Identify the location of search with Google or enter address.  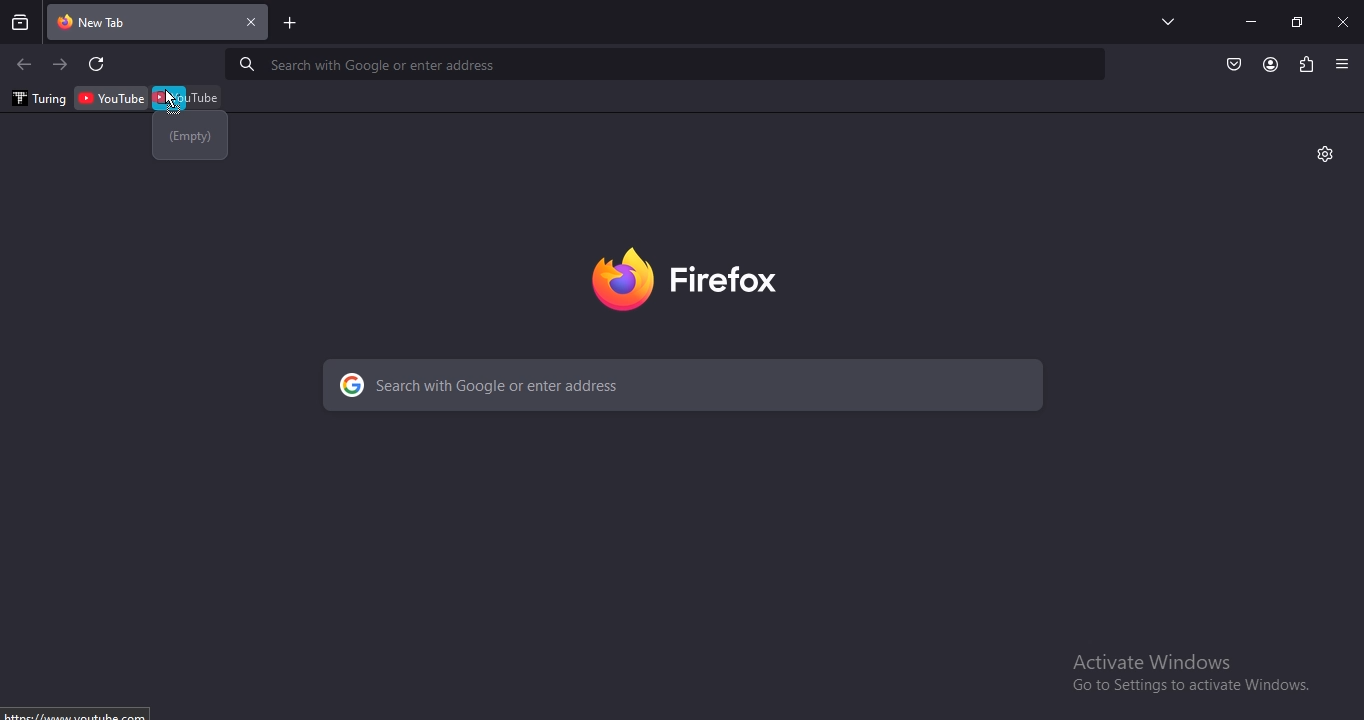
(567, 382).